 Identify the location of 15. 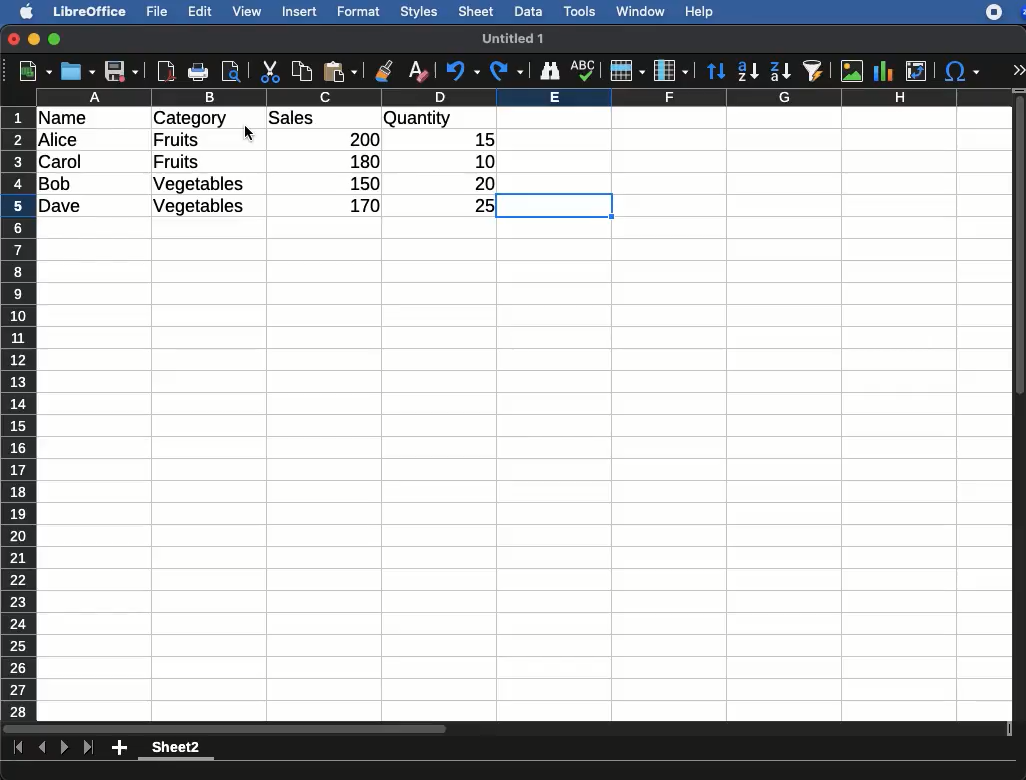
(479, 140).